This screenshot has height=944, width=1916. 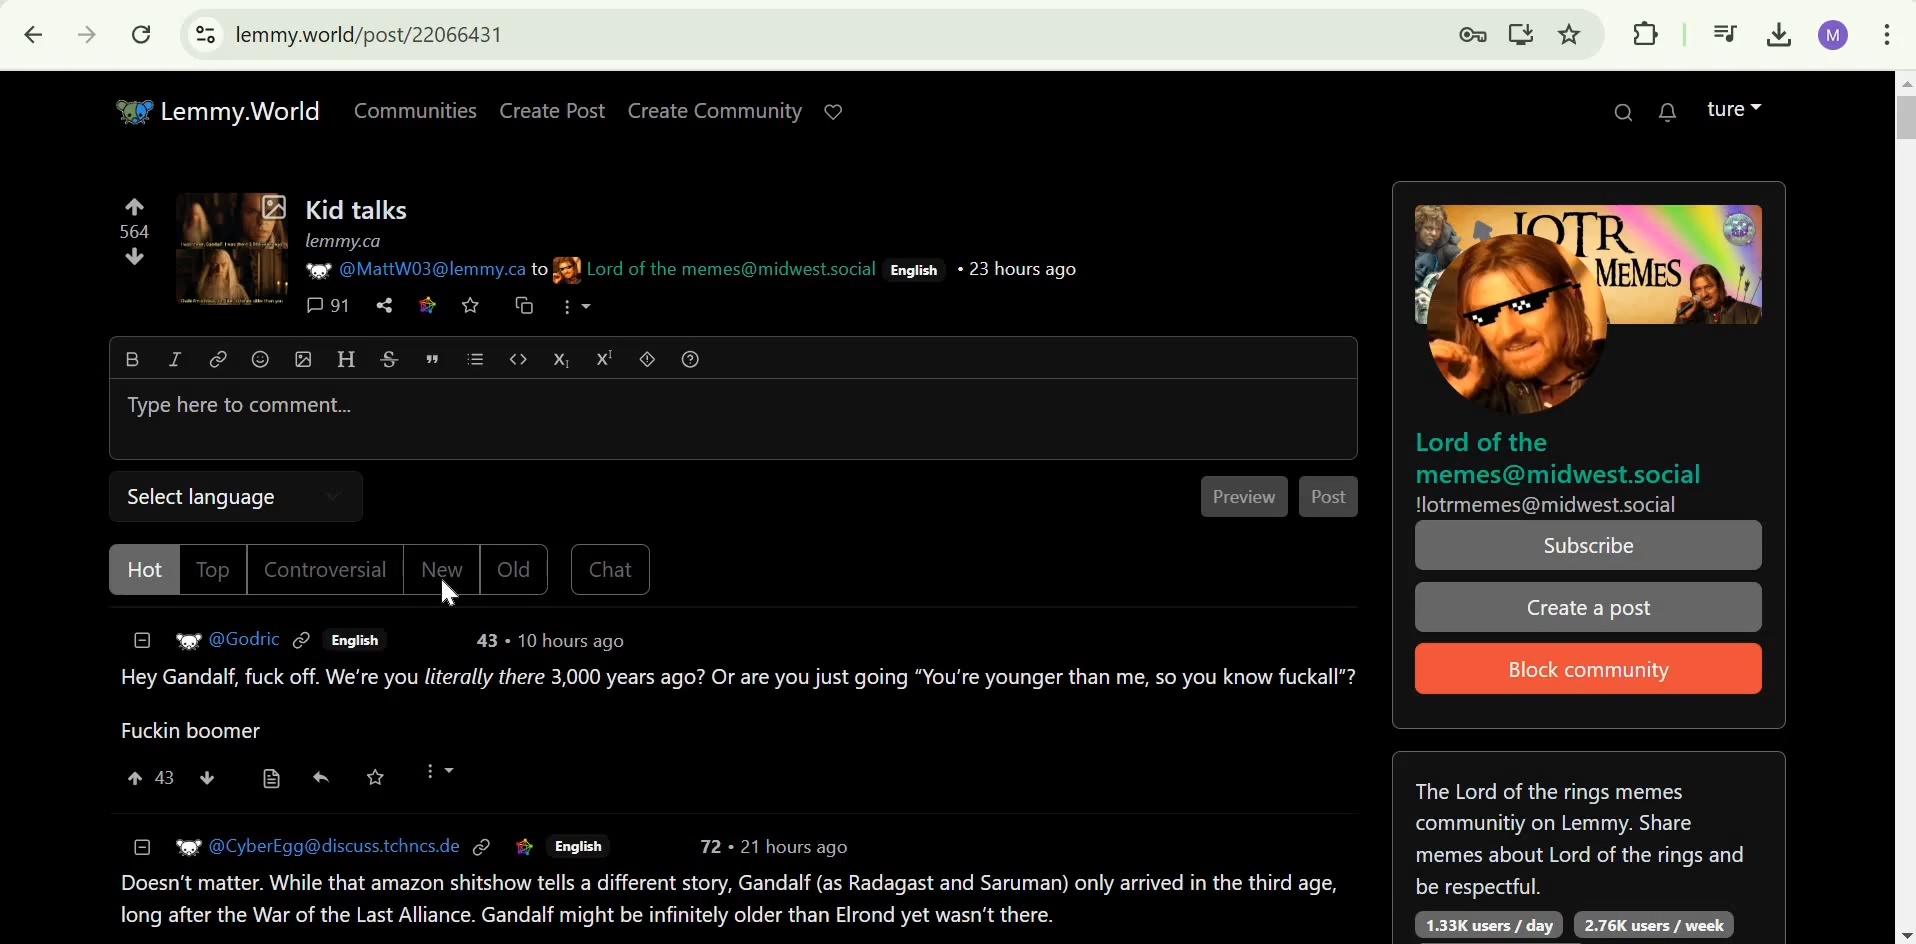 What do you see at coordinates (1562, 457) in the screenshot?
I see `Lord of the memes@midwest.social` at bounding box center [1562, 457].